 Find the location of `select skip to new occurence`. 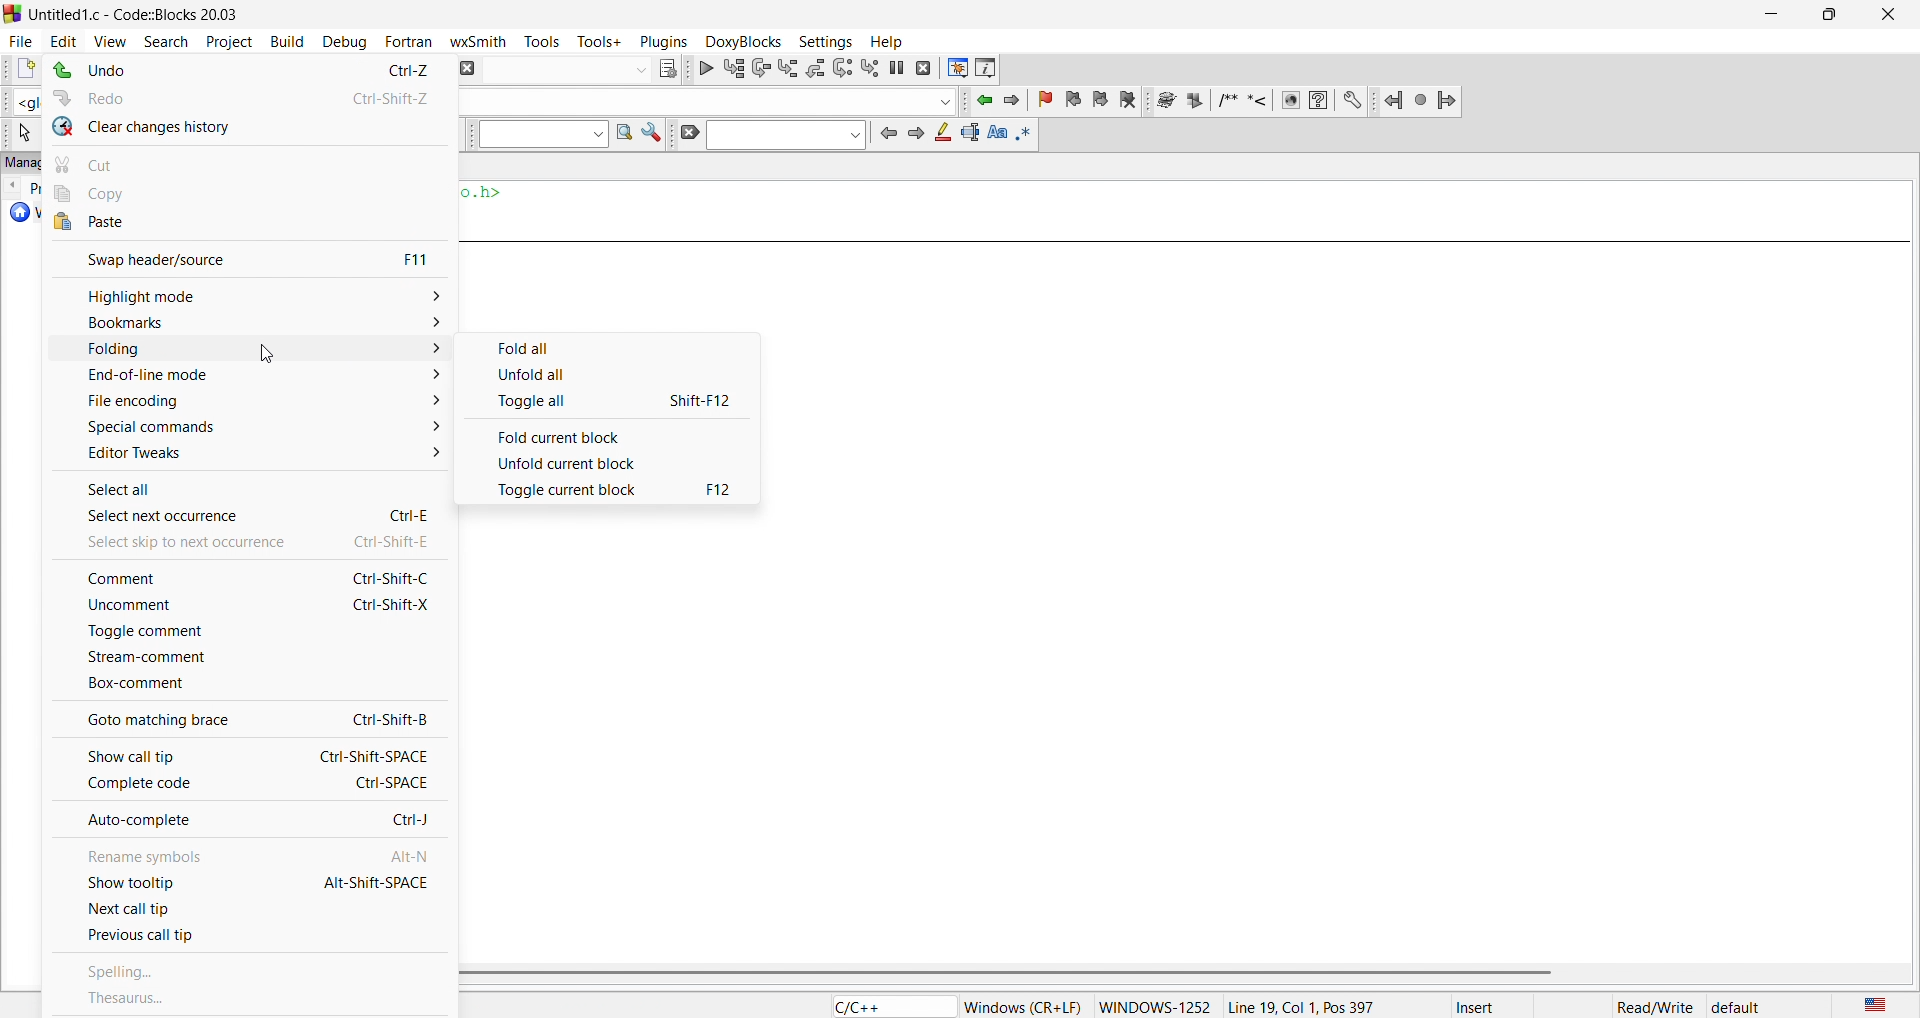

select skip to new occurence is located at coordinates (236, 541).